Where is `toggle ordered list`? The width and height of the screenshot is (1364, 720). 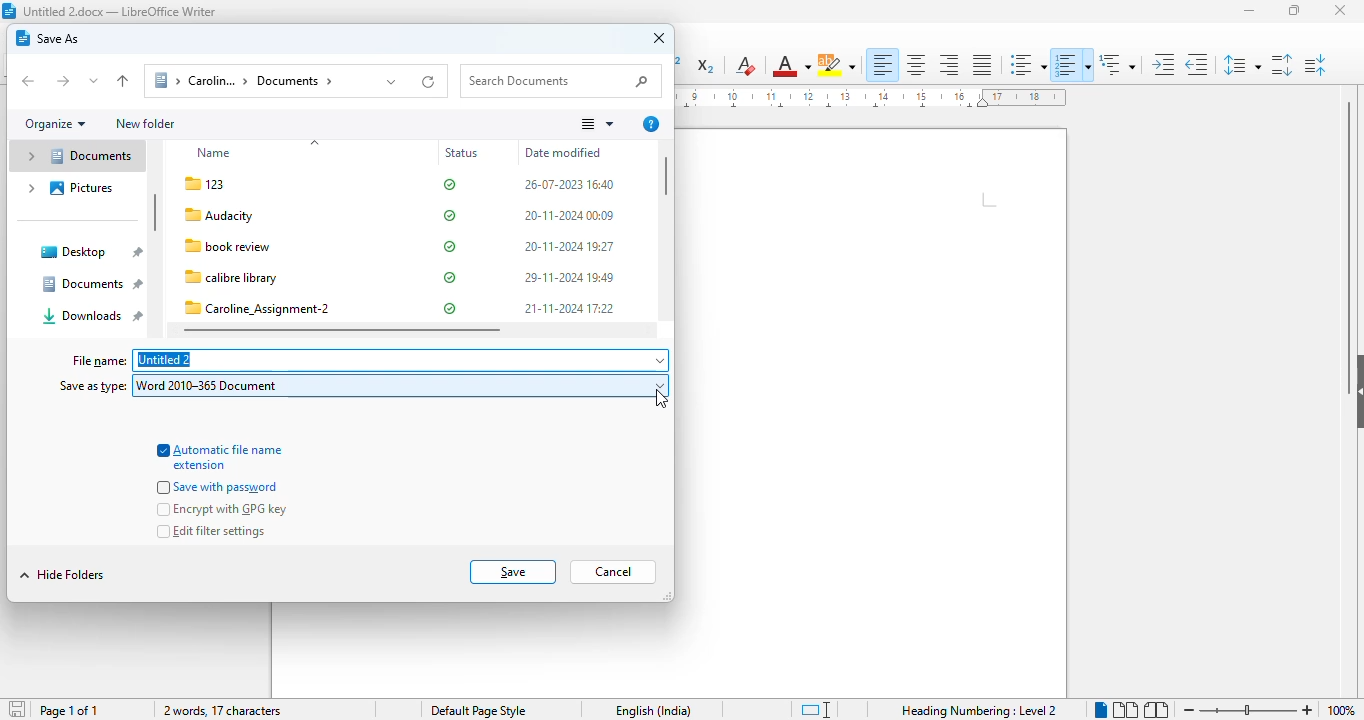 toggle ordered list is located at coordinates (1072, 65).